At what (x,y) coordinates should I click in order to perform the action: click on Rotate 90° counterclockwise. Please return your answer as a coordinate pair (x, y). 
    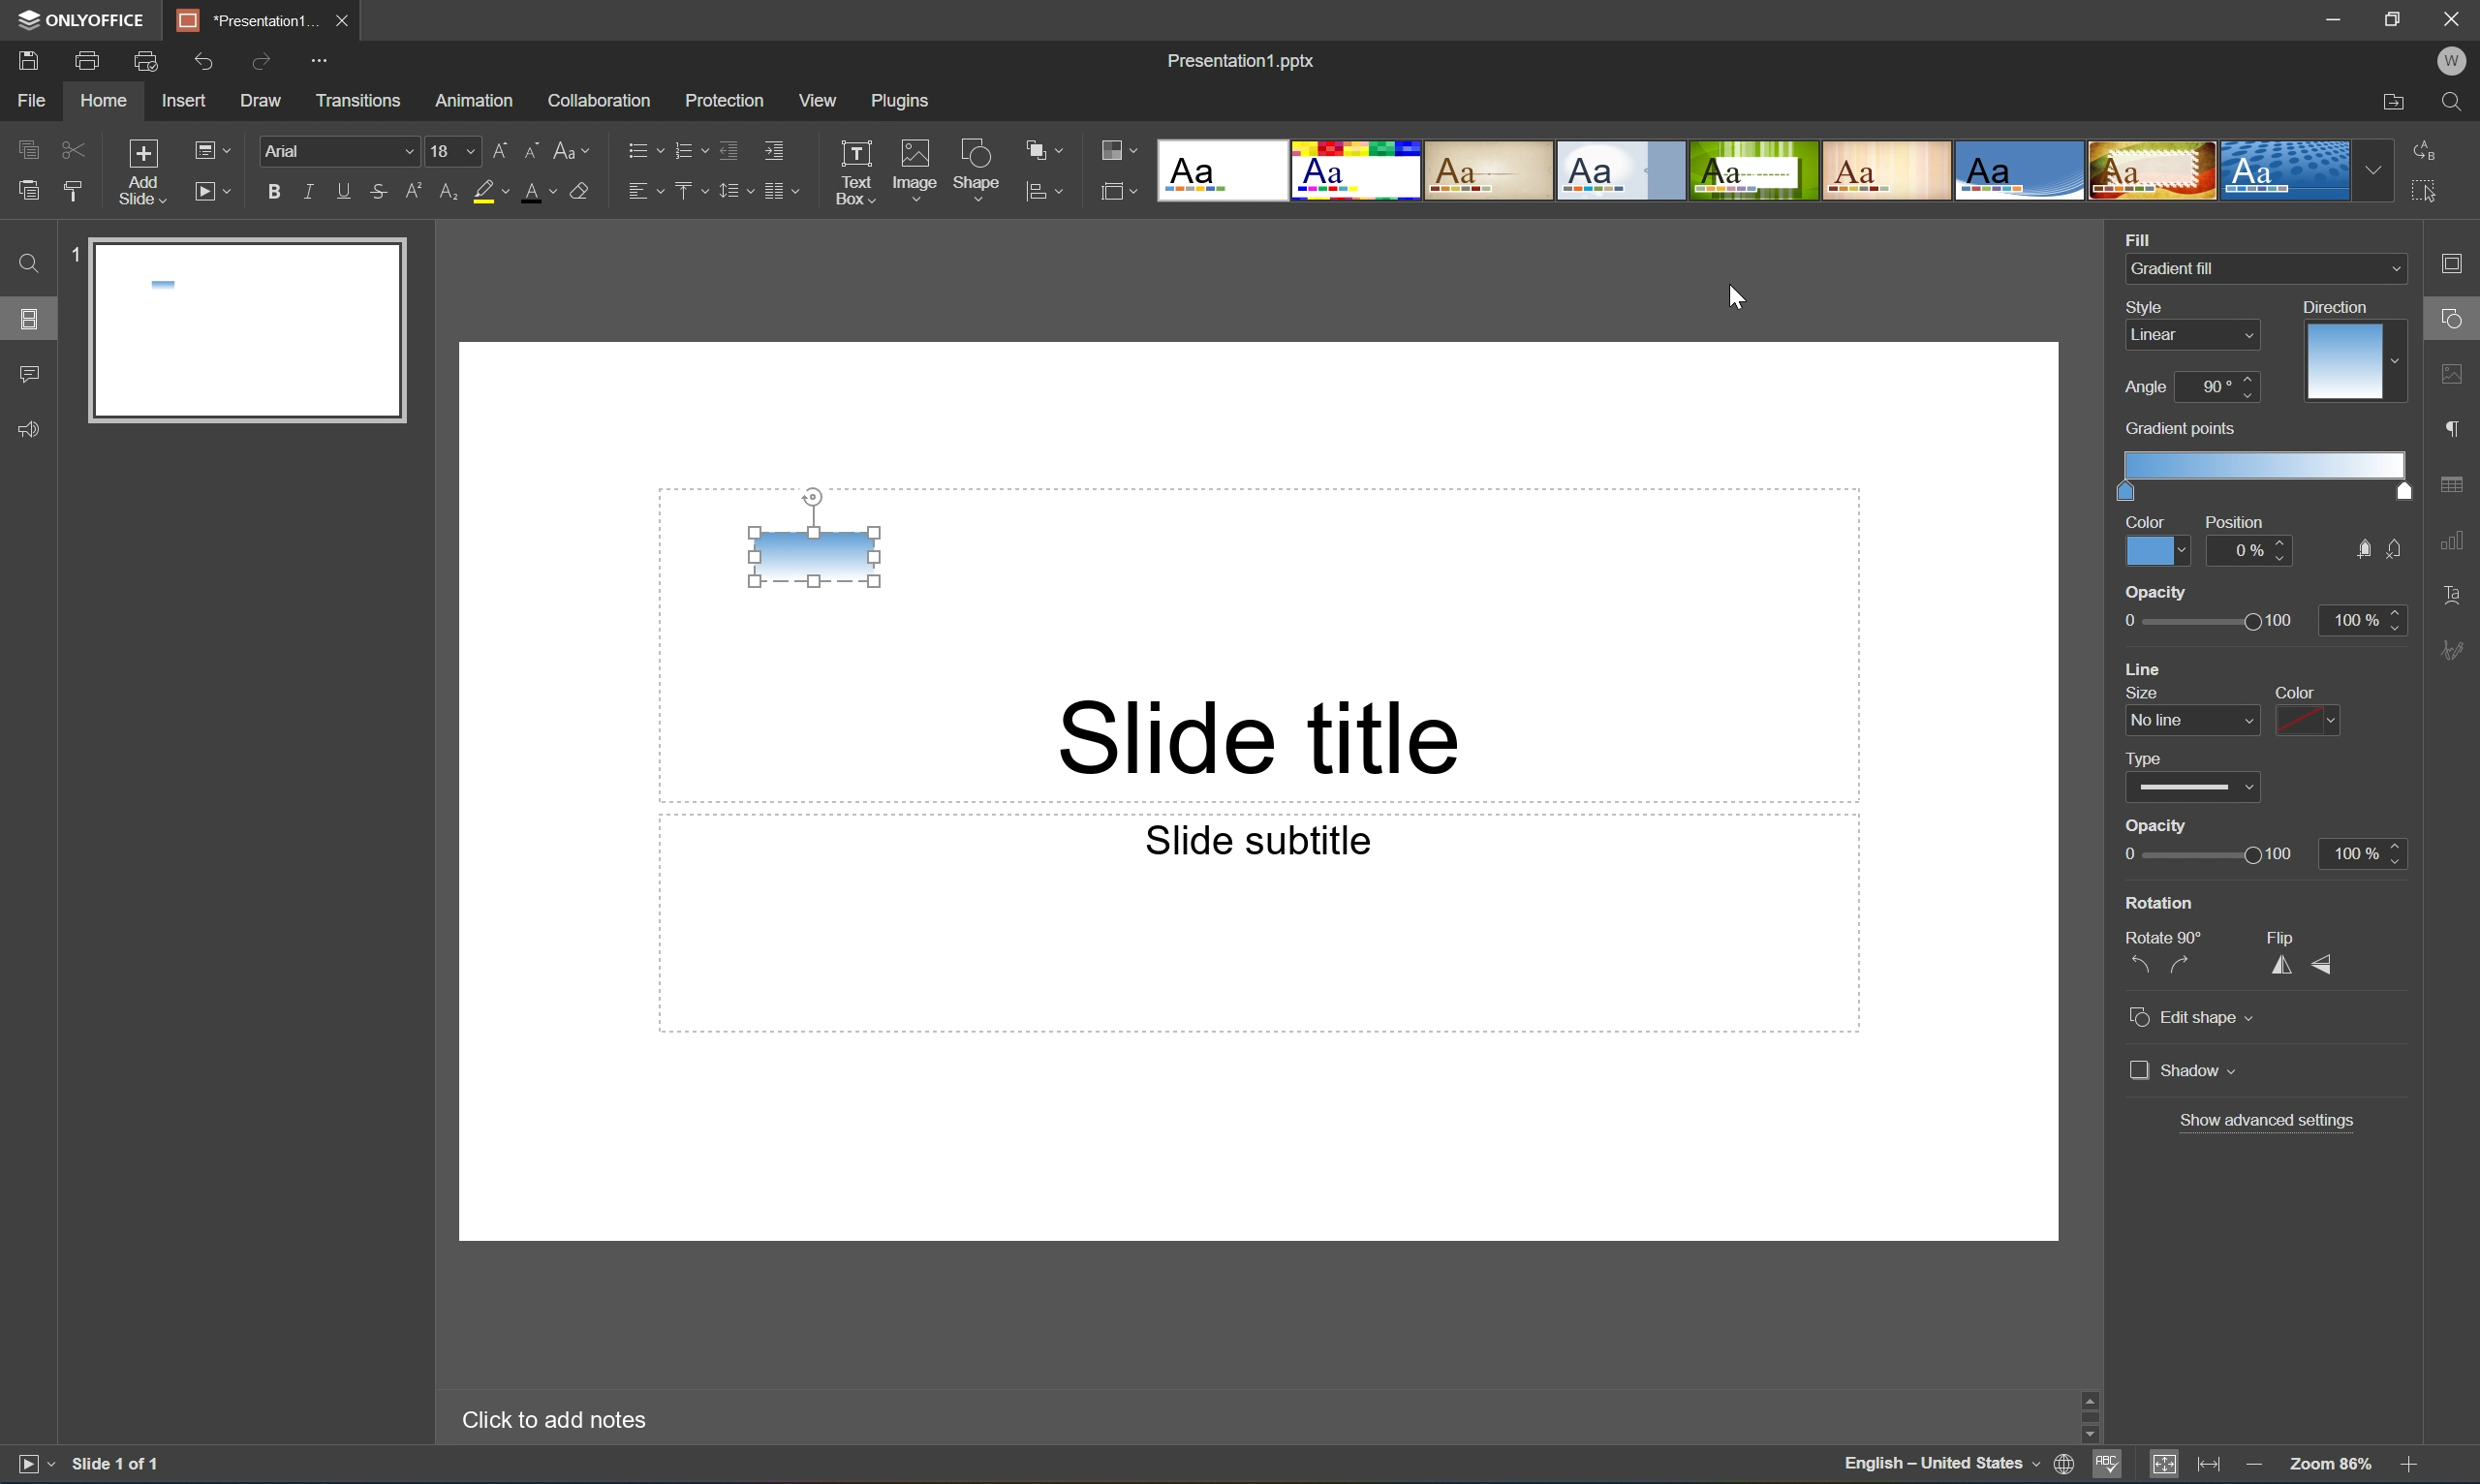
    Looking at the image, I should click on (2139, 965).